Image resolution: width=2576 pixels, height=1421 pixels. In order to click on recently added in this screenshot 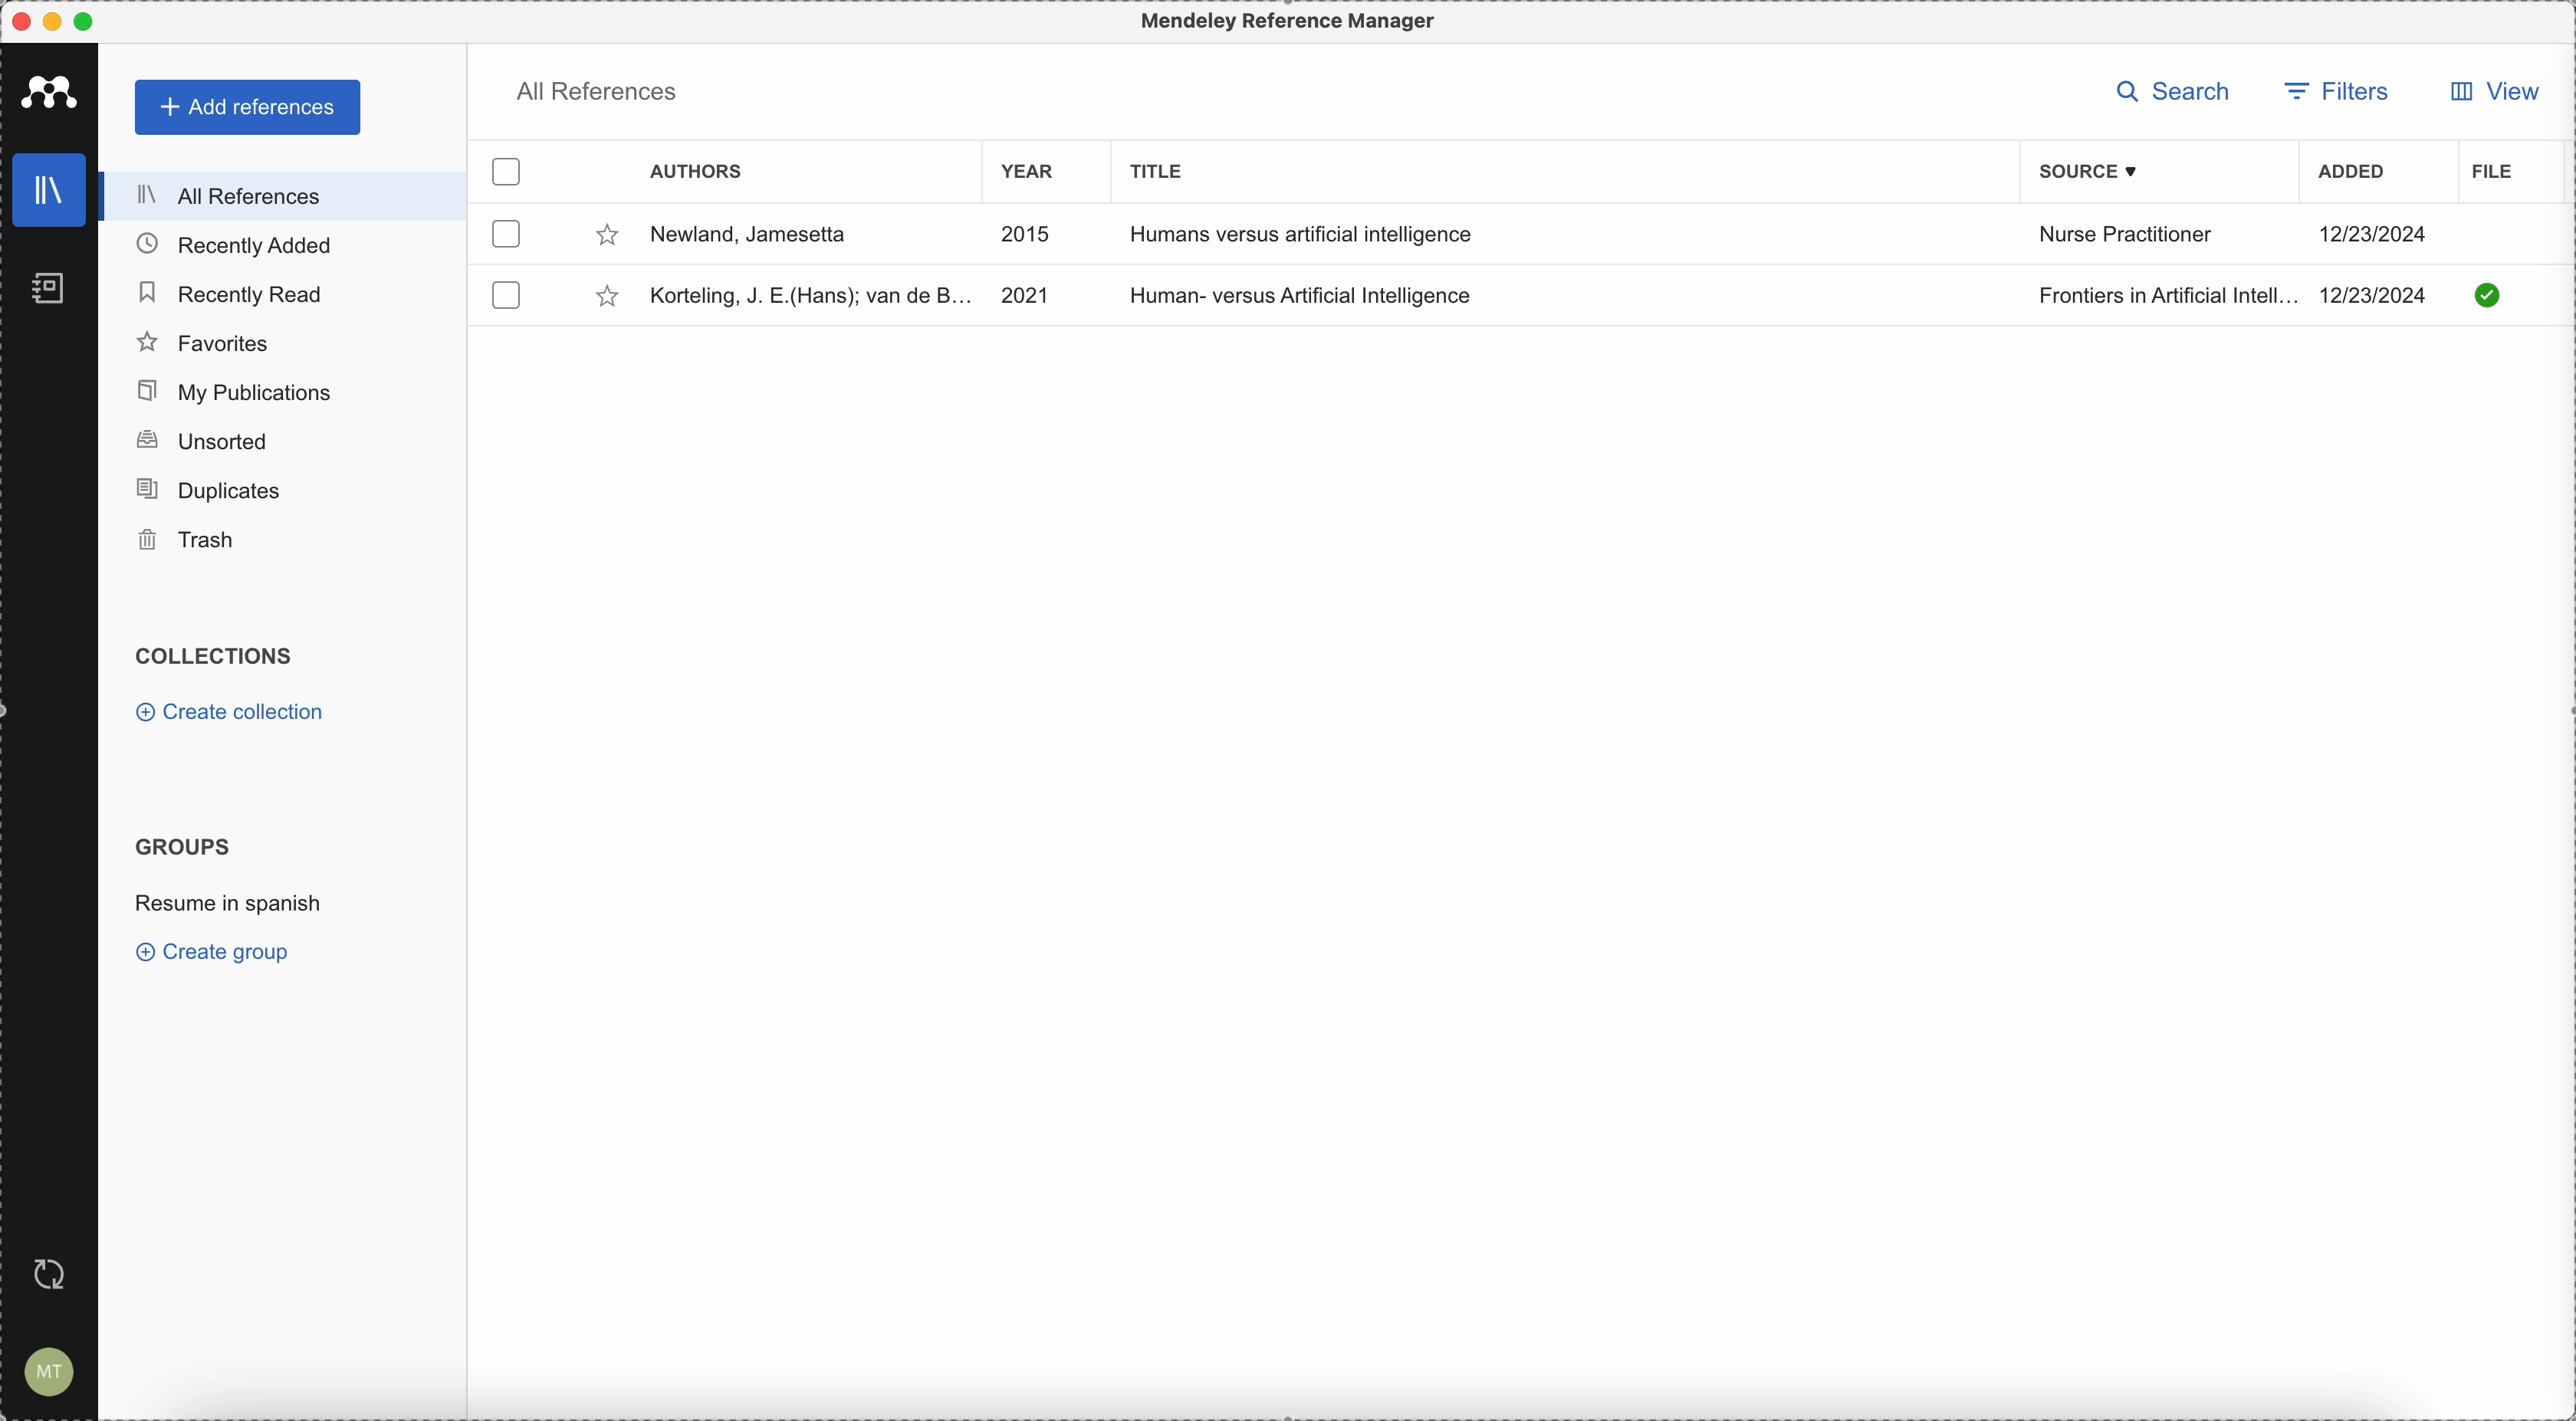, I will do `click(235, 243)`.